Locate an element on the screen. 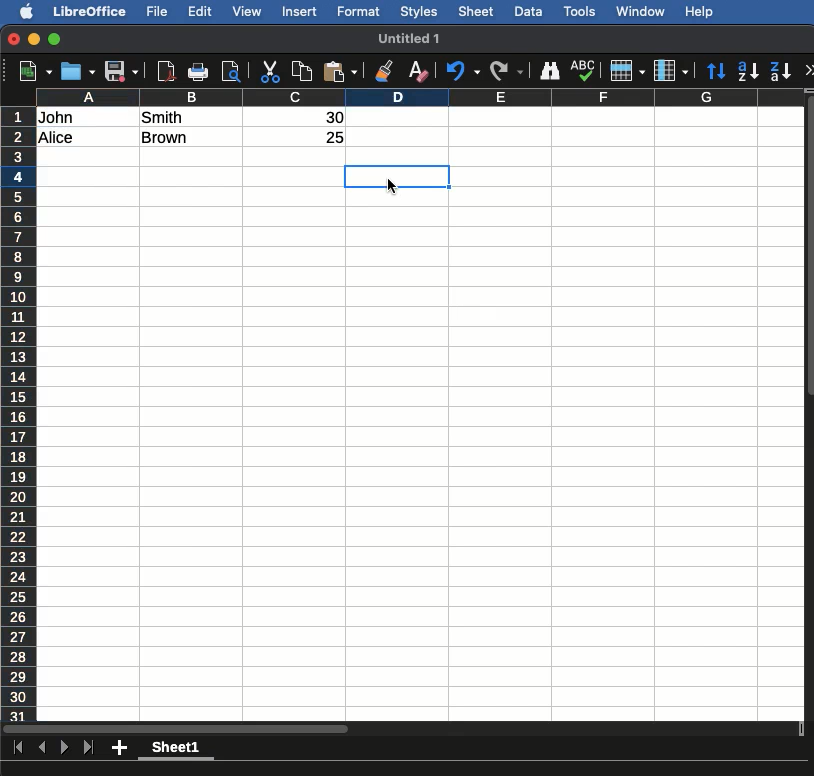  Copy is located at coordinates (305, 69).